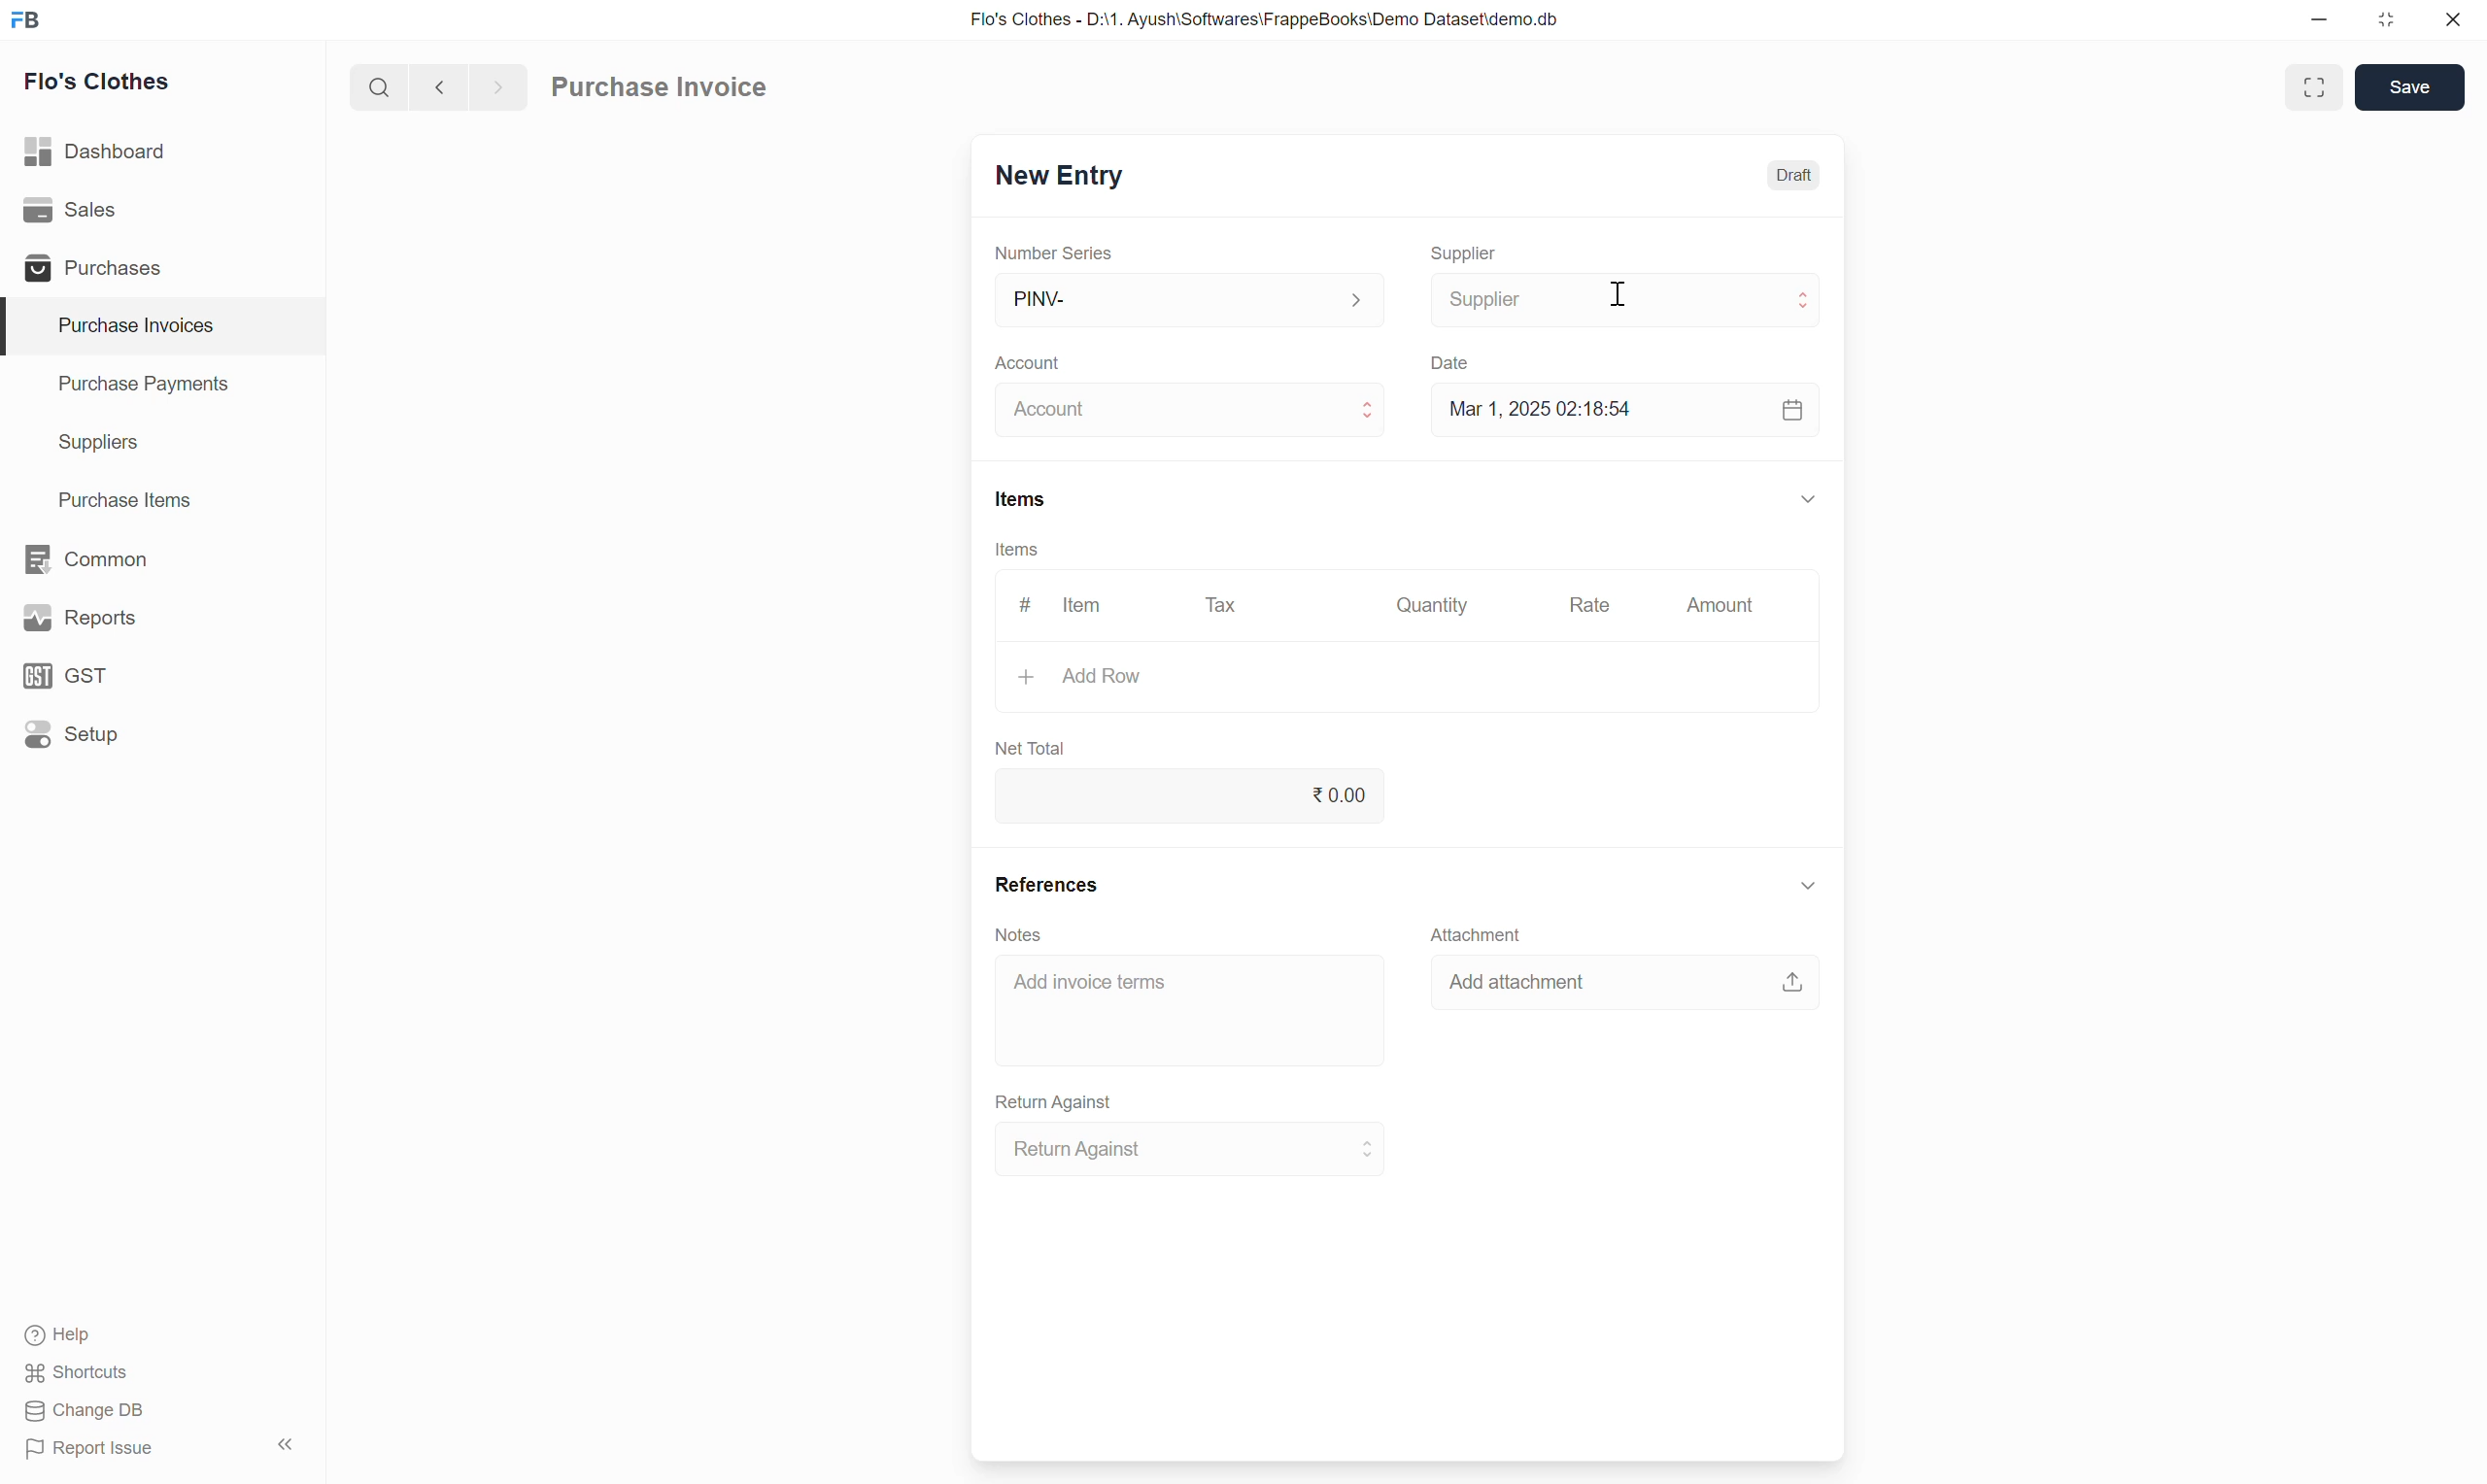 This screenshot has width=2487, height=1484. What do you see at coordinates (1190, 797) in the screenshot?
I see `0.00` at bounding box center [1190, 797].